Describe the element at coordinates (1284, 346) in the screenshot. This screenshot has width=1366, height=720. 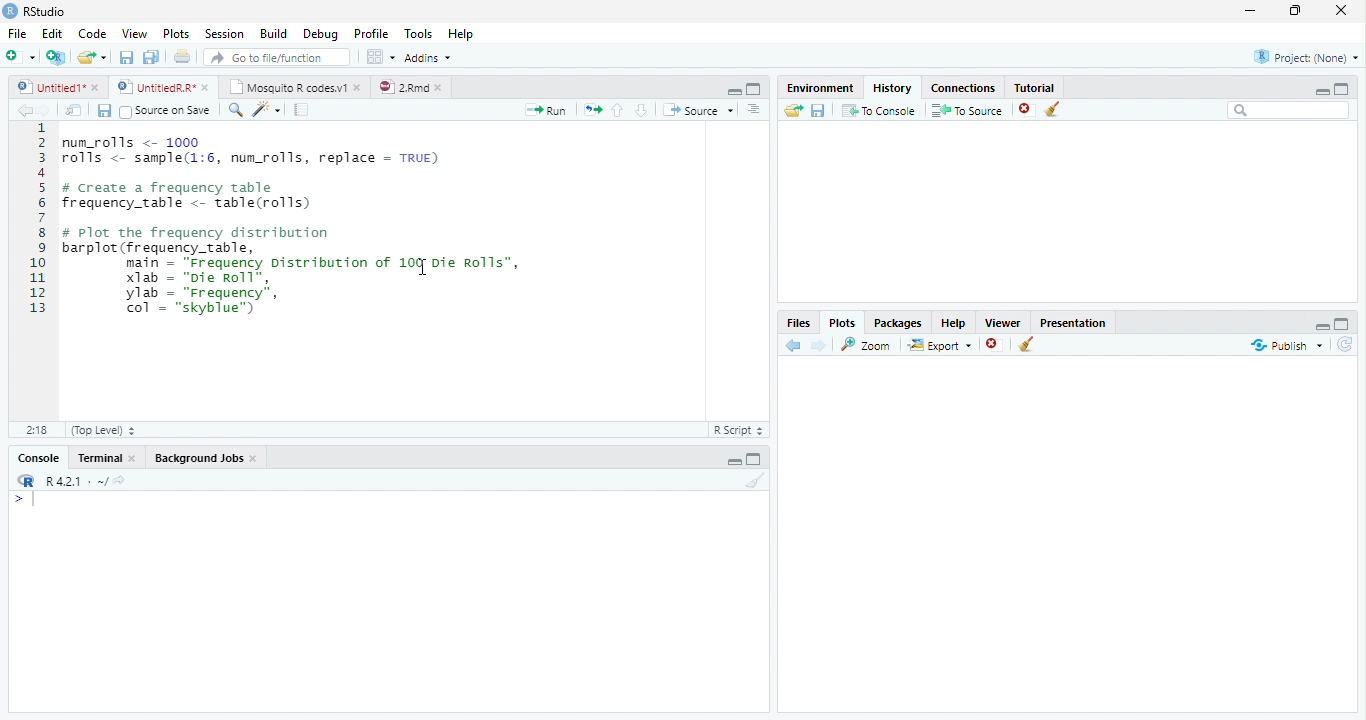
I see `Publish` at that location.